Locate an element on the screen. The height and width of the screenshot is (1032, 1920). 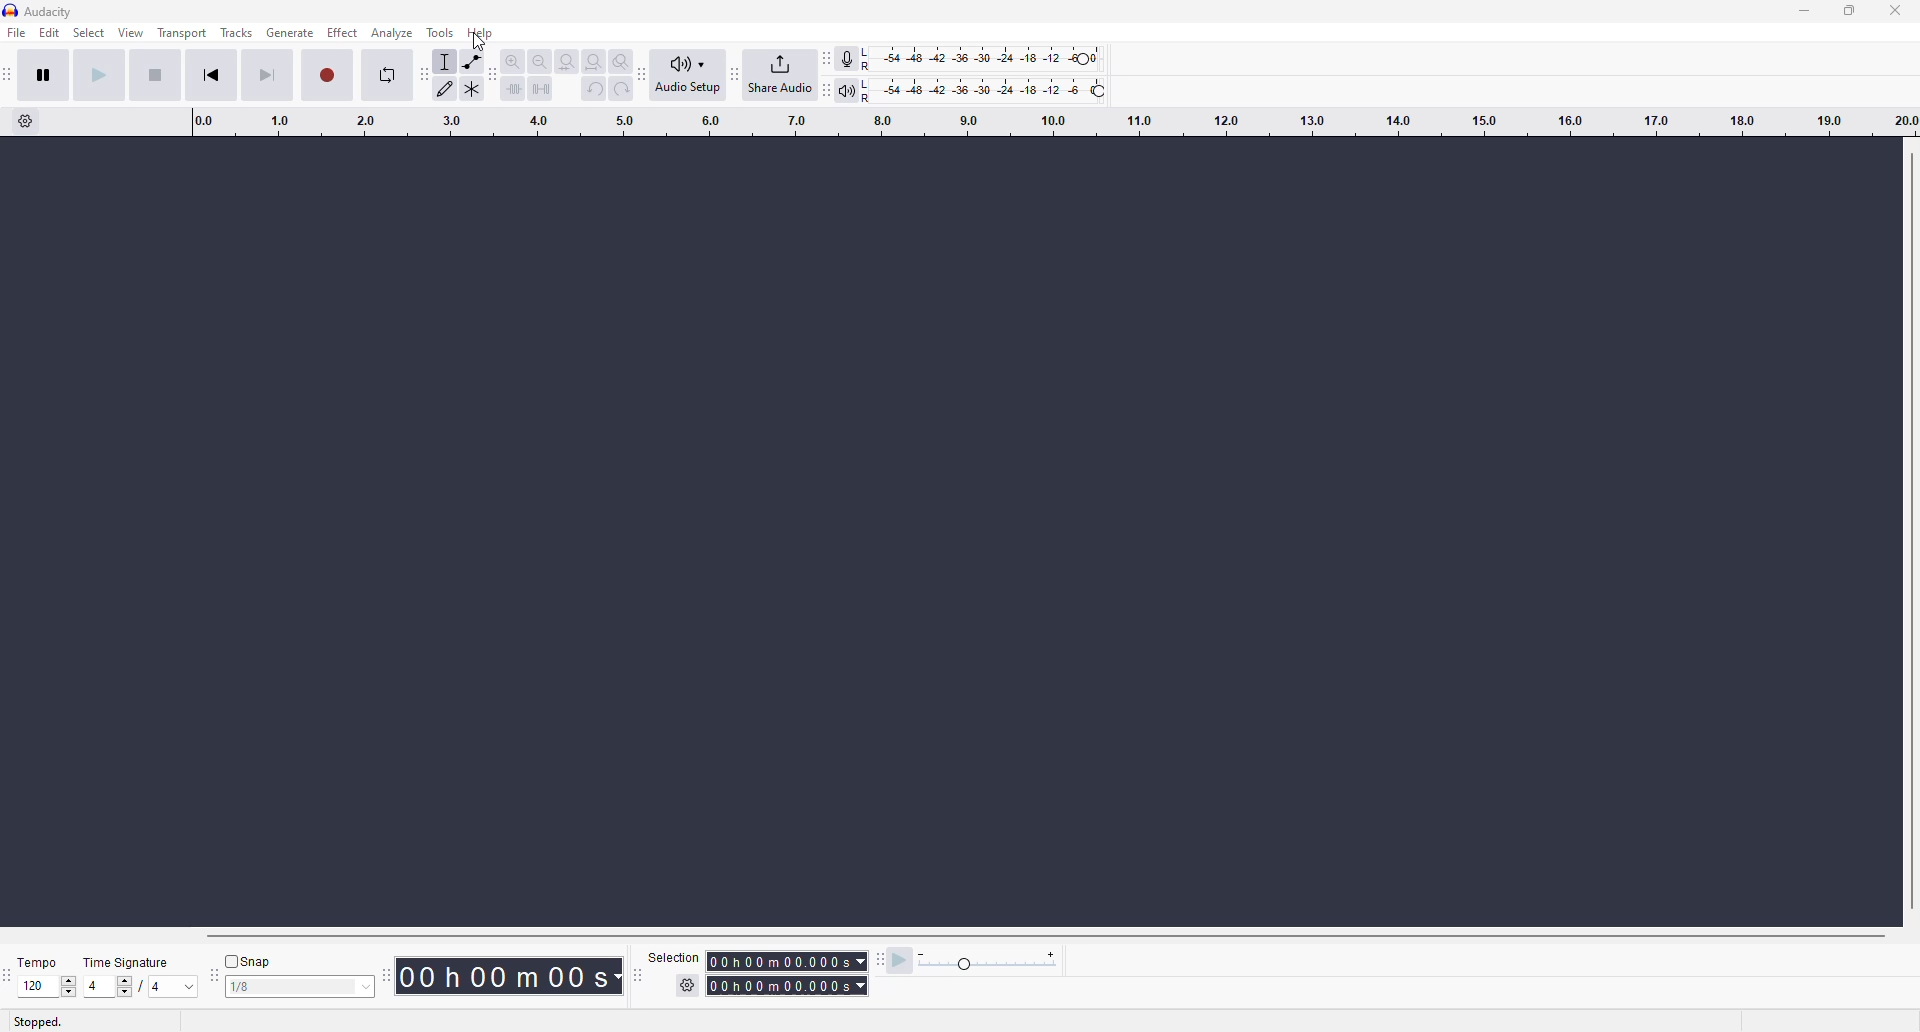
audacity tools toolbar is located at coordinates (424, 74).